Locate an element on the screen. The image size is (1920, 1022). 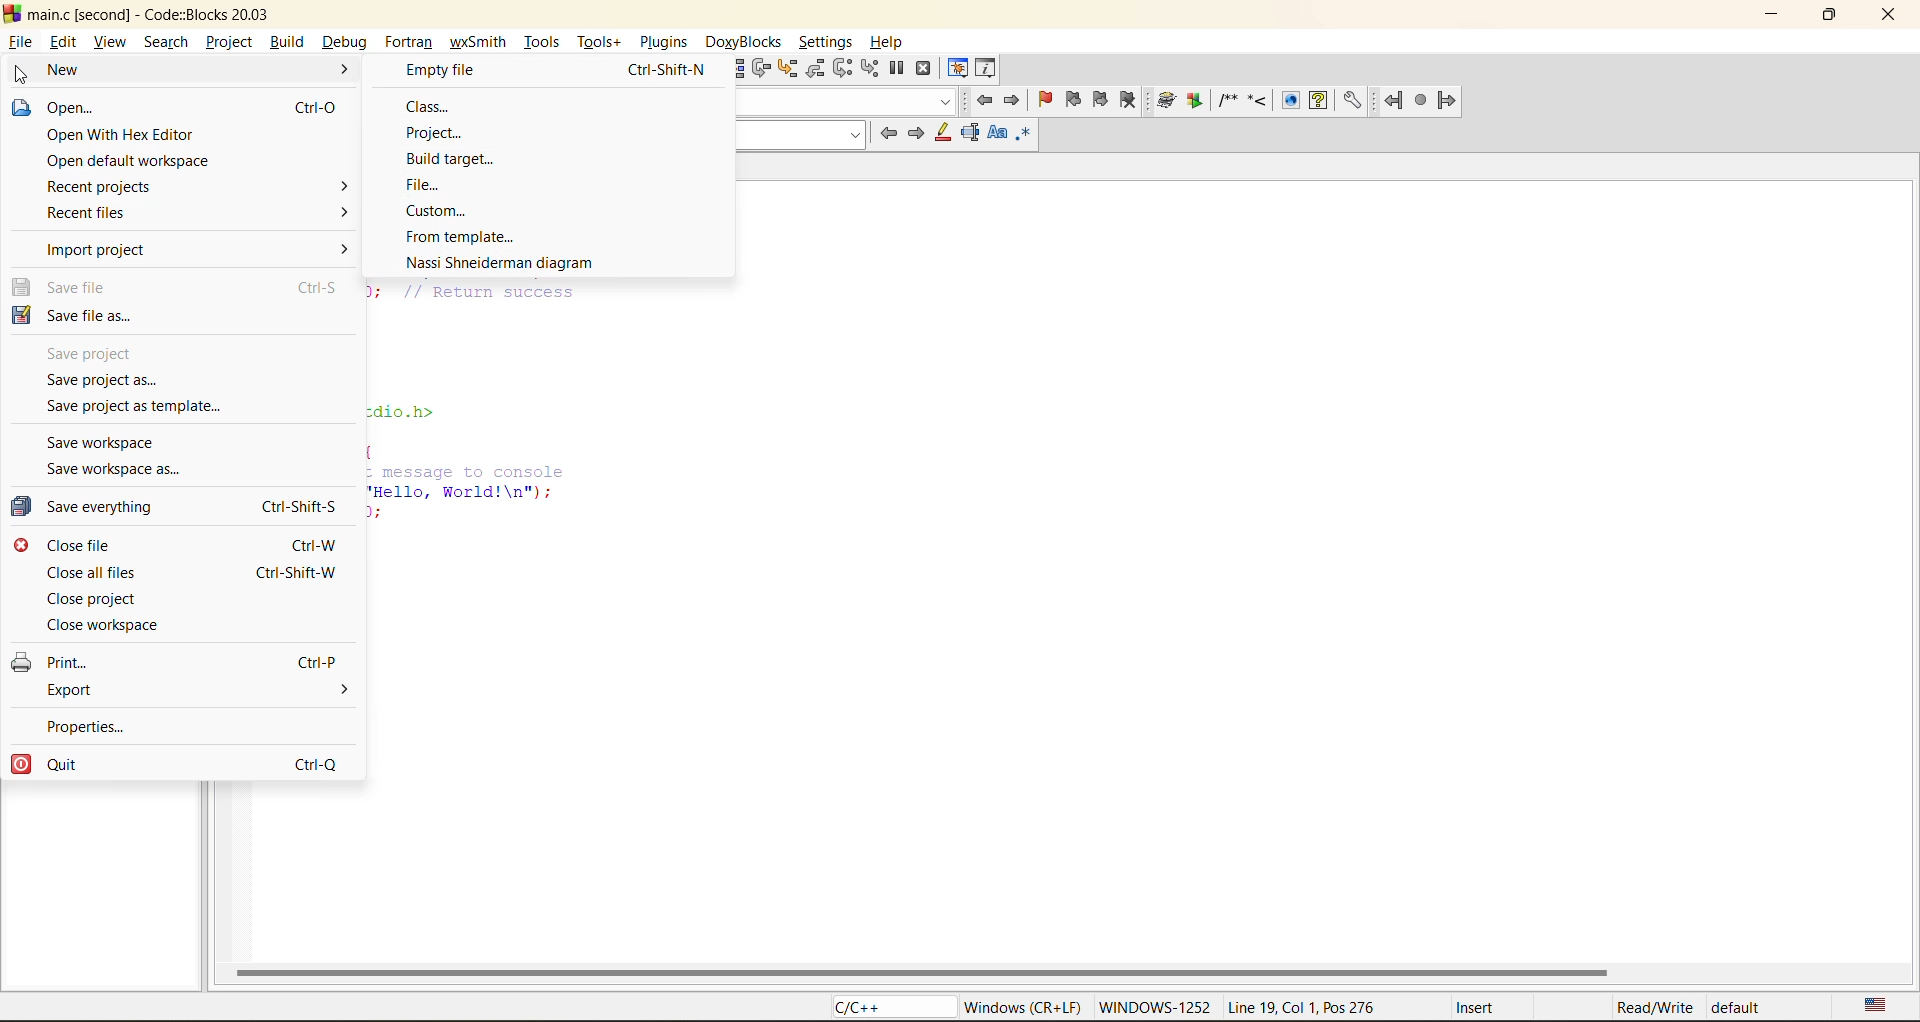
close project is located at coordinates (99, 597).